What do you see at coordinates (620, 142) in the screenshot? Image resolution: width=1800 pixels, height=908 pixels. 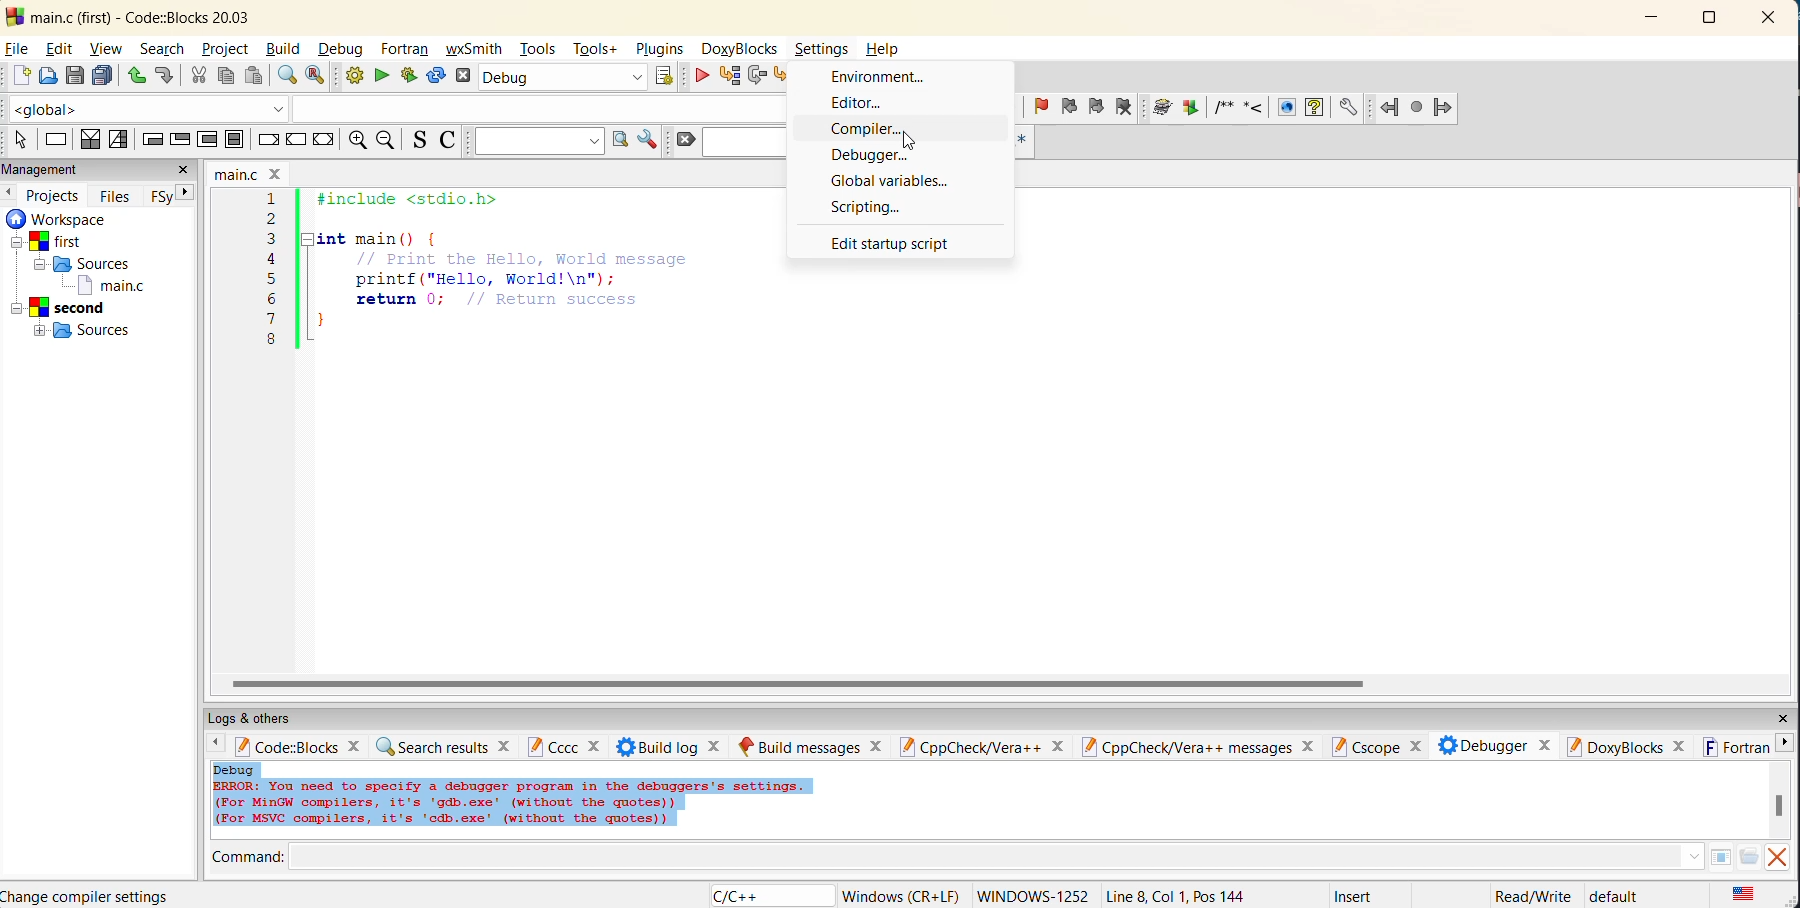 I see `run search` at bounding box center [620, 142].